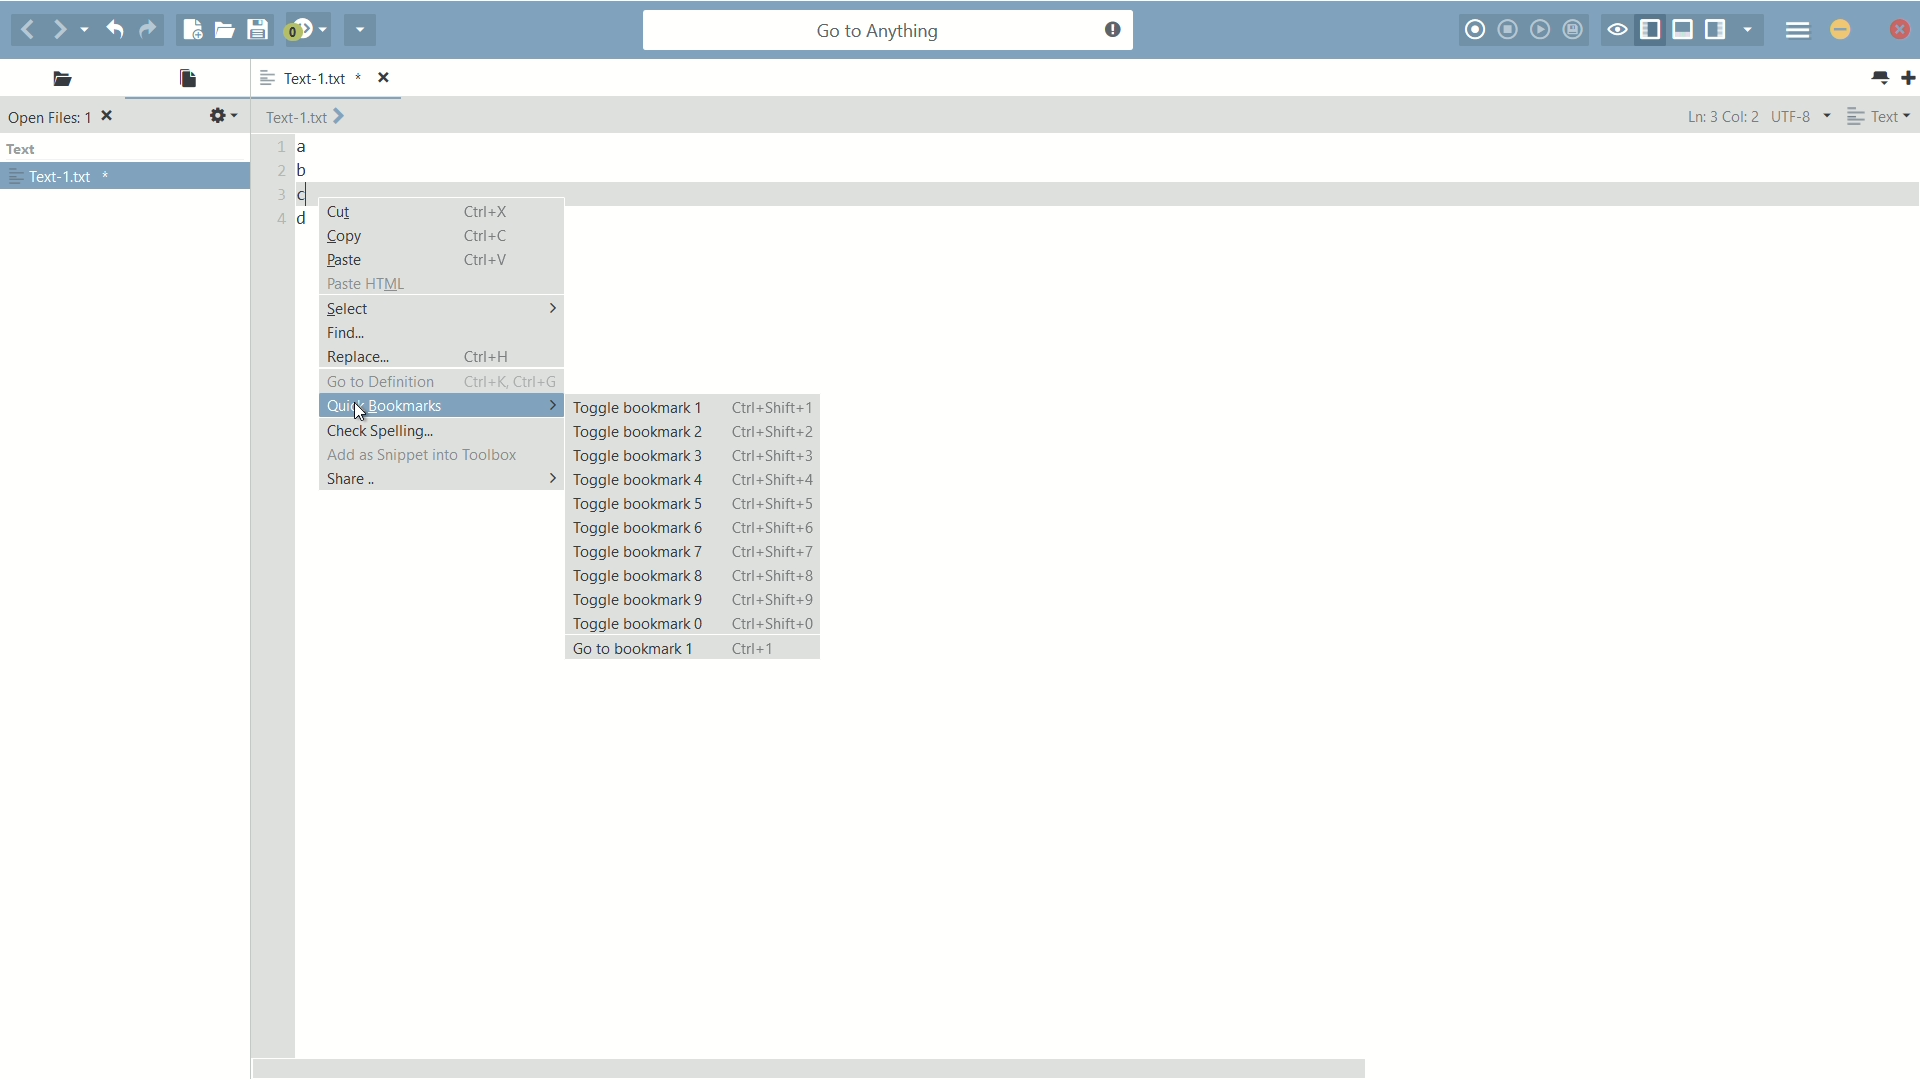  I want to click on Cursor, so click(364, 410).